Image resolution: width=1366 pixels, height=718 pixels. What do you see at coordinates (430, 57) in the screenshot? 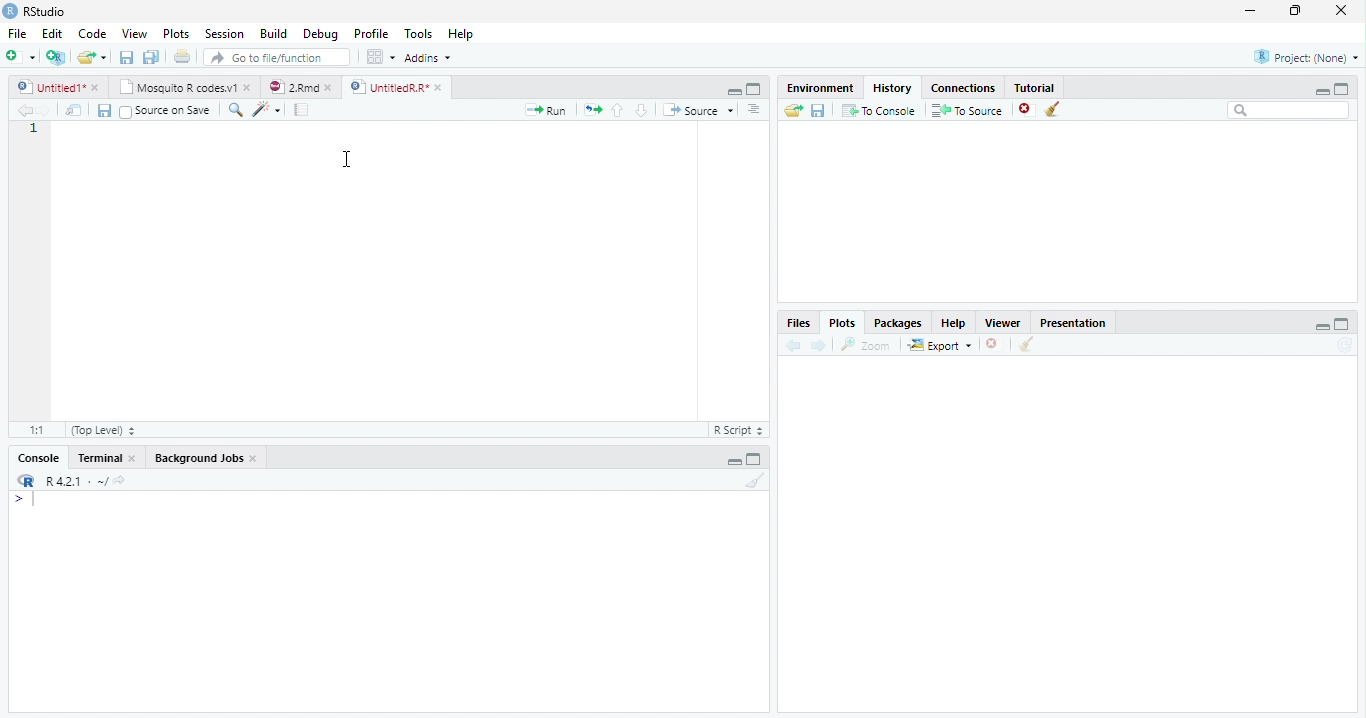
I see `Addins` at bounding box center [430, 57].